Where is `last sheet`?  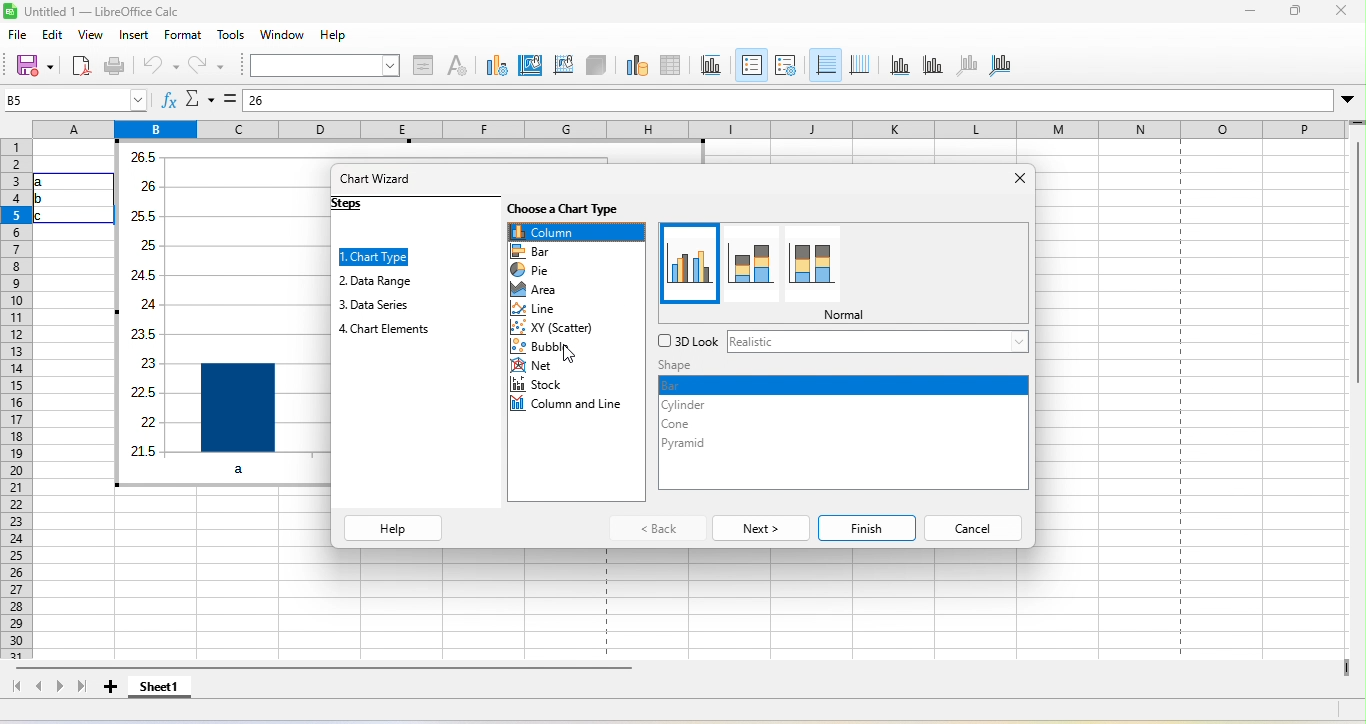
last sheet is located at coordinates (84, 689).